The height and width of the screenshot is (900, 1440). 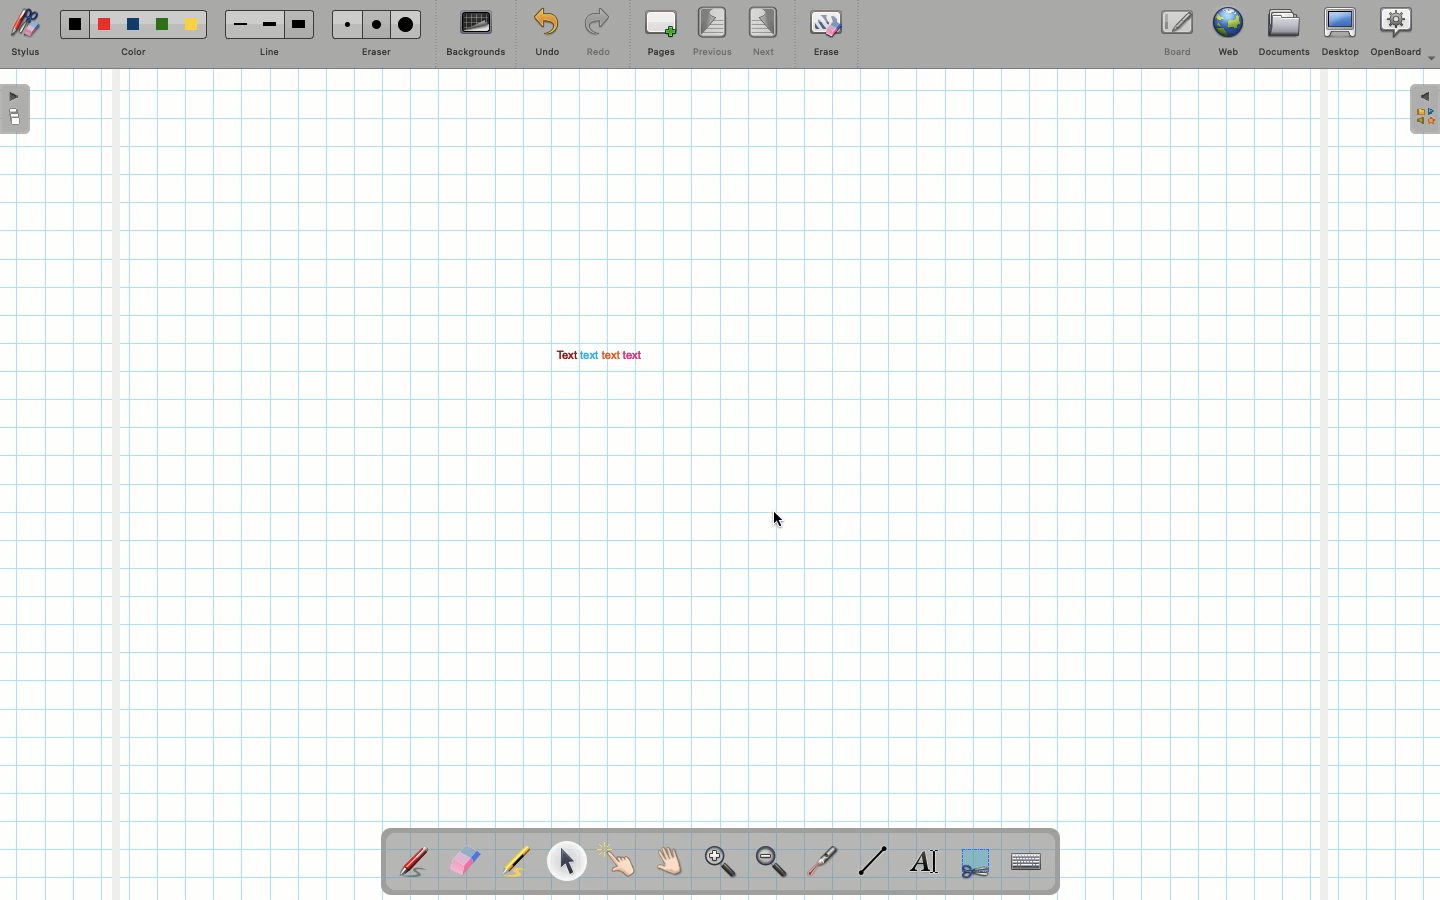 I want to click on Desktop, so click(x=1343, y=32).